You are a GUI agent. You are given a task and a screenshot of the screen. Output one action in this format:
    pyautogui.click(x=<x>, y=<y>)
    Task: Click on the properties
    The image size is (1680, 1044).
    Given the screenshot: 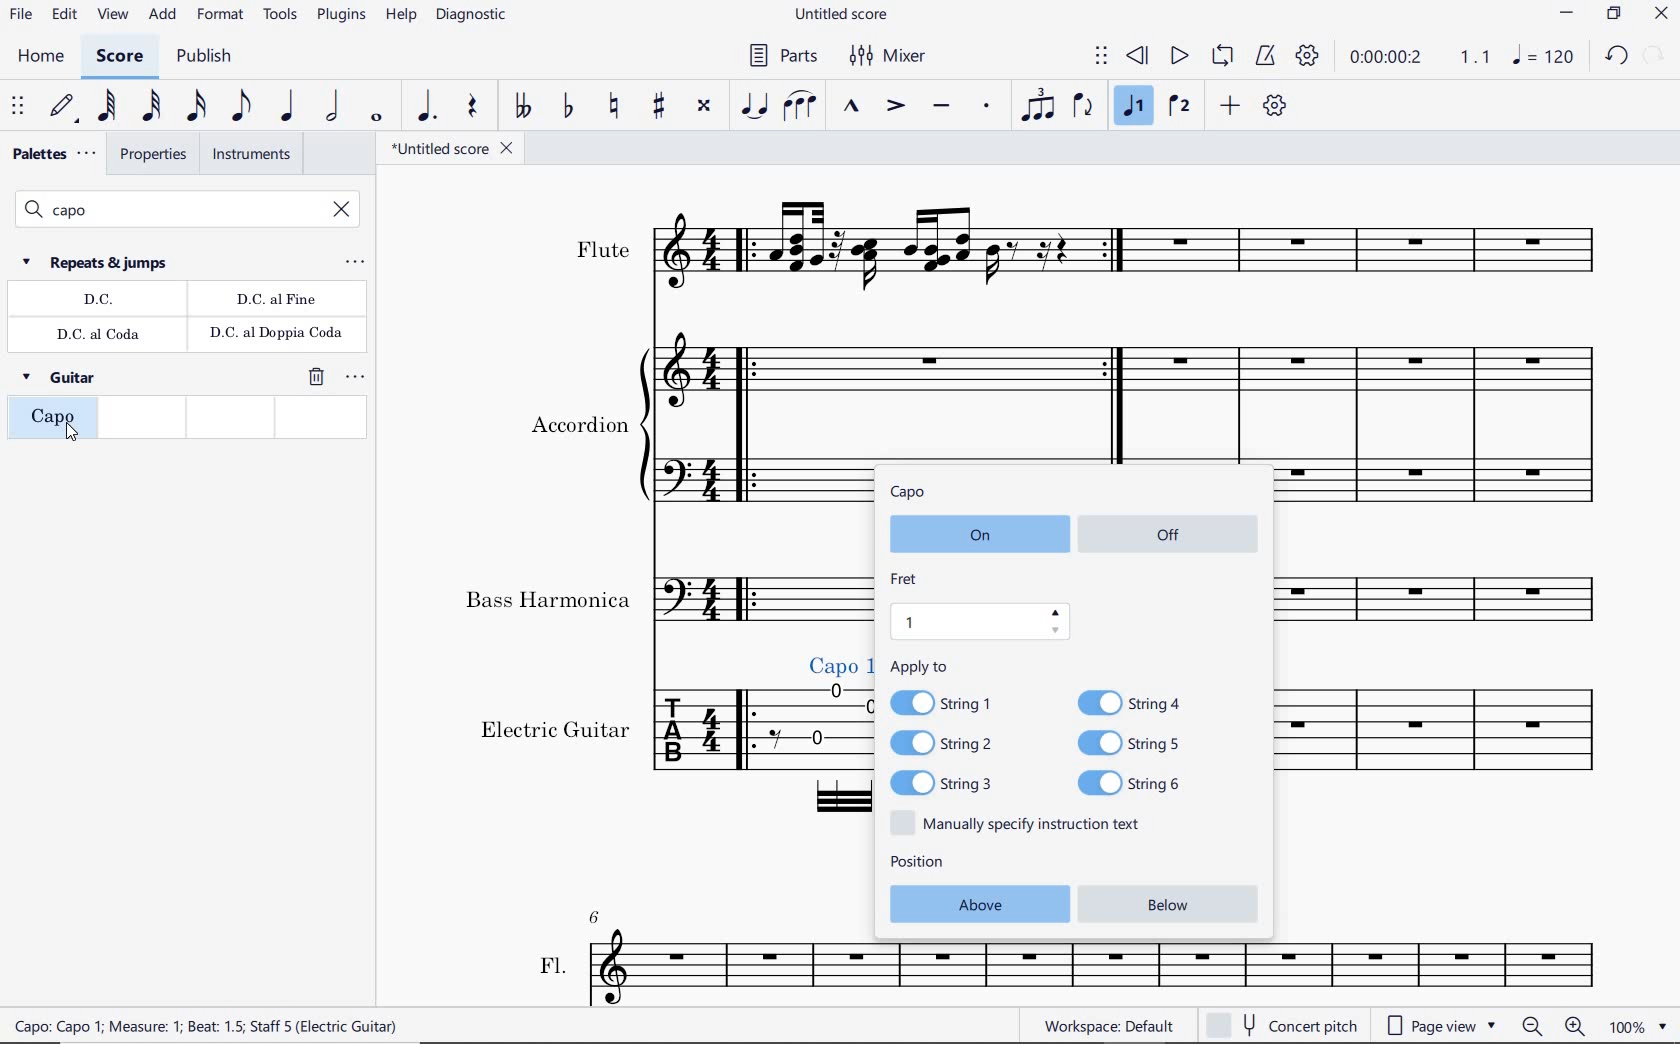 What is the action you would take?
    pyautogui.click(x=151, y=157)
    